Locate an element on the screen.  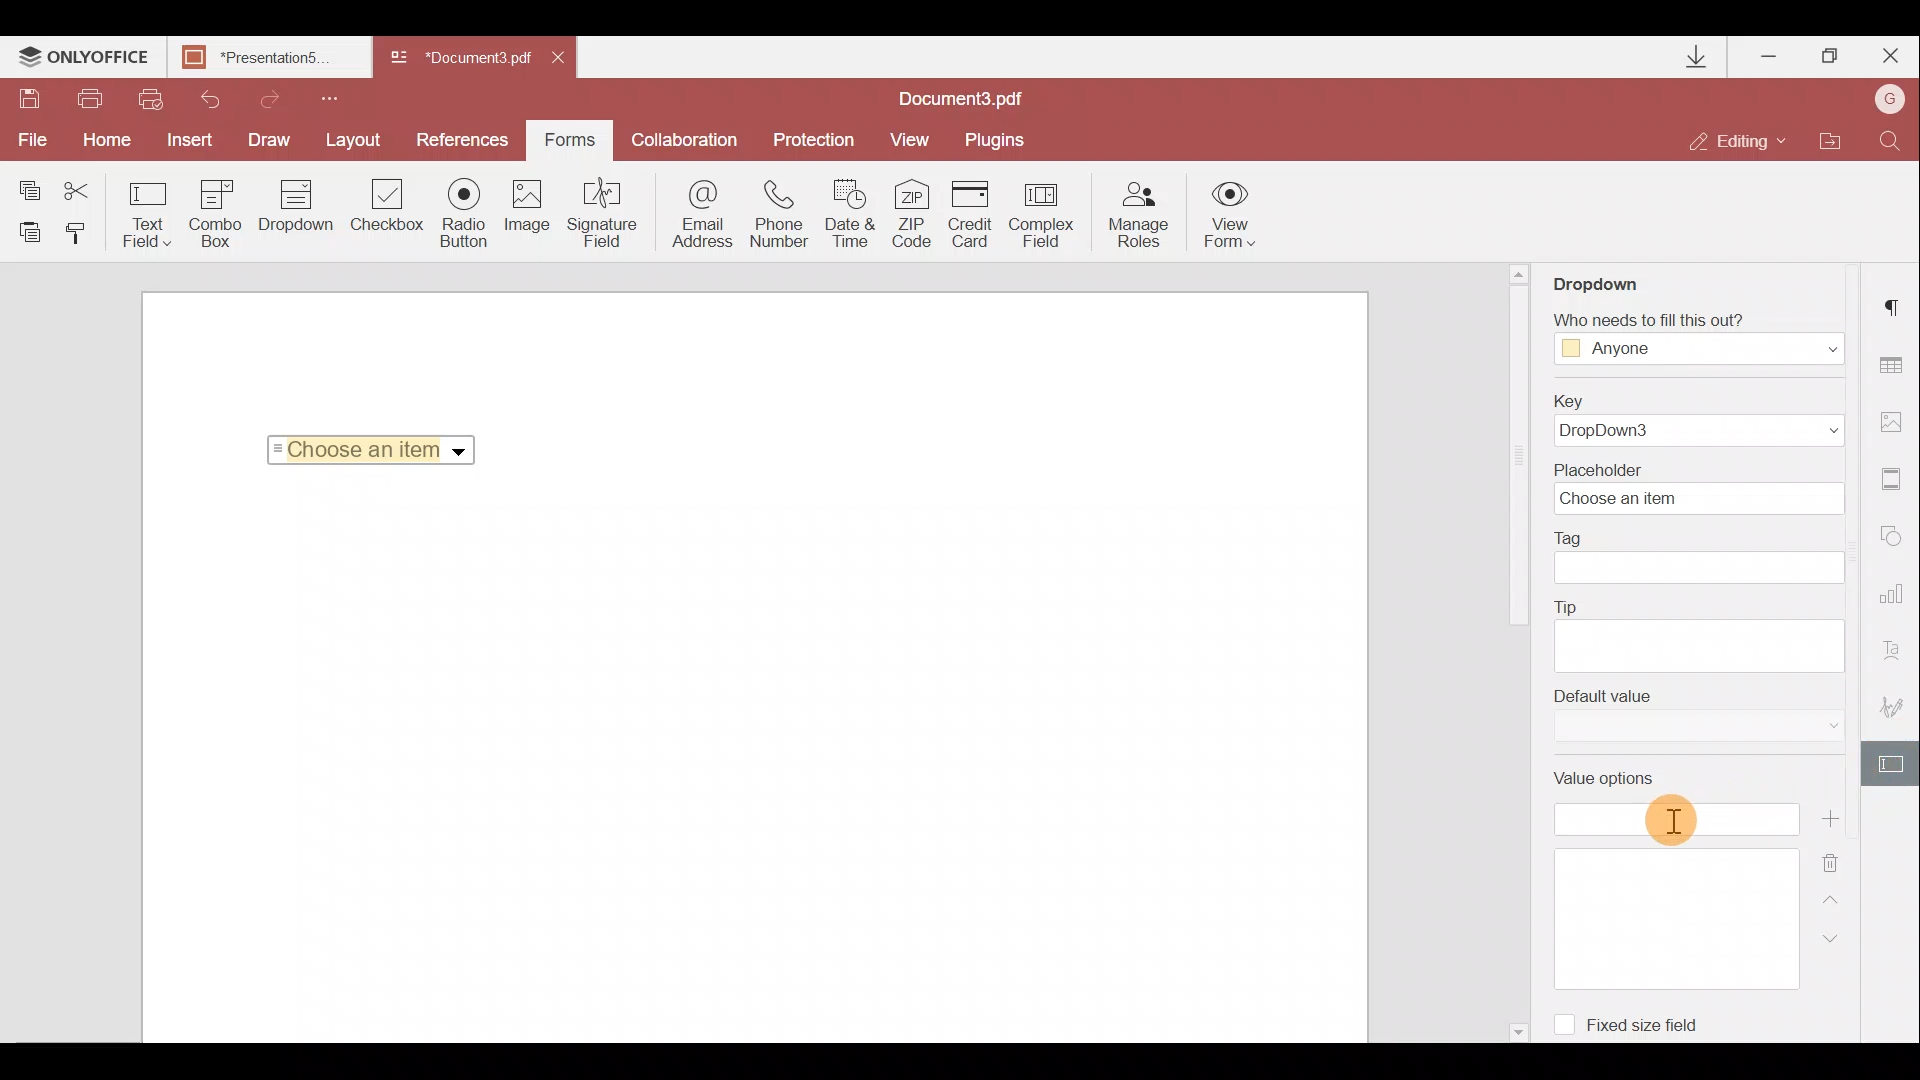
Up is located at coordinates (1834, 896).